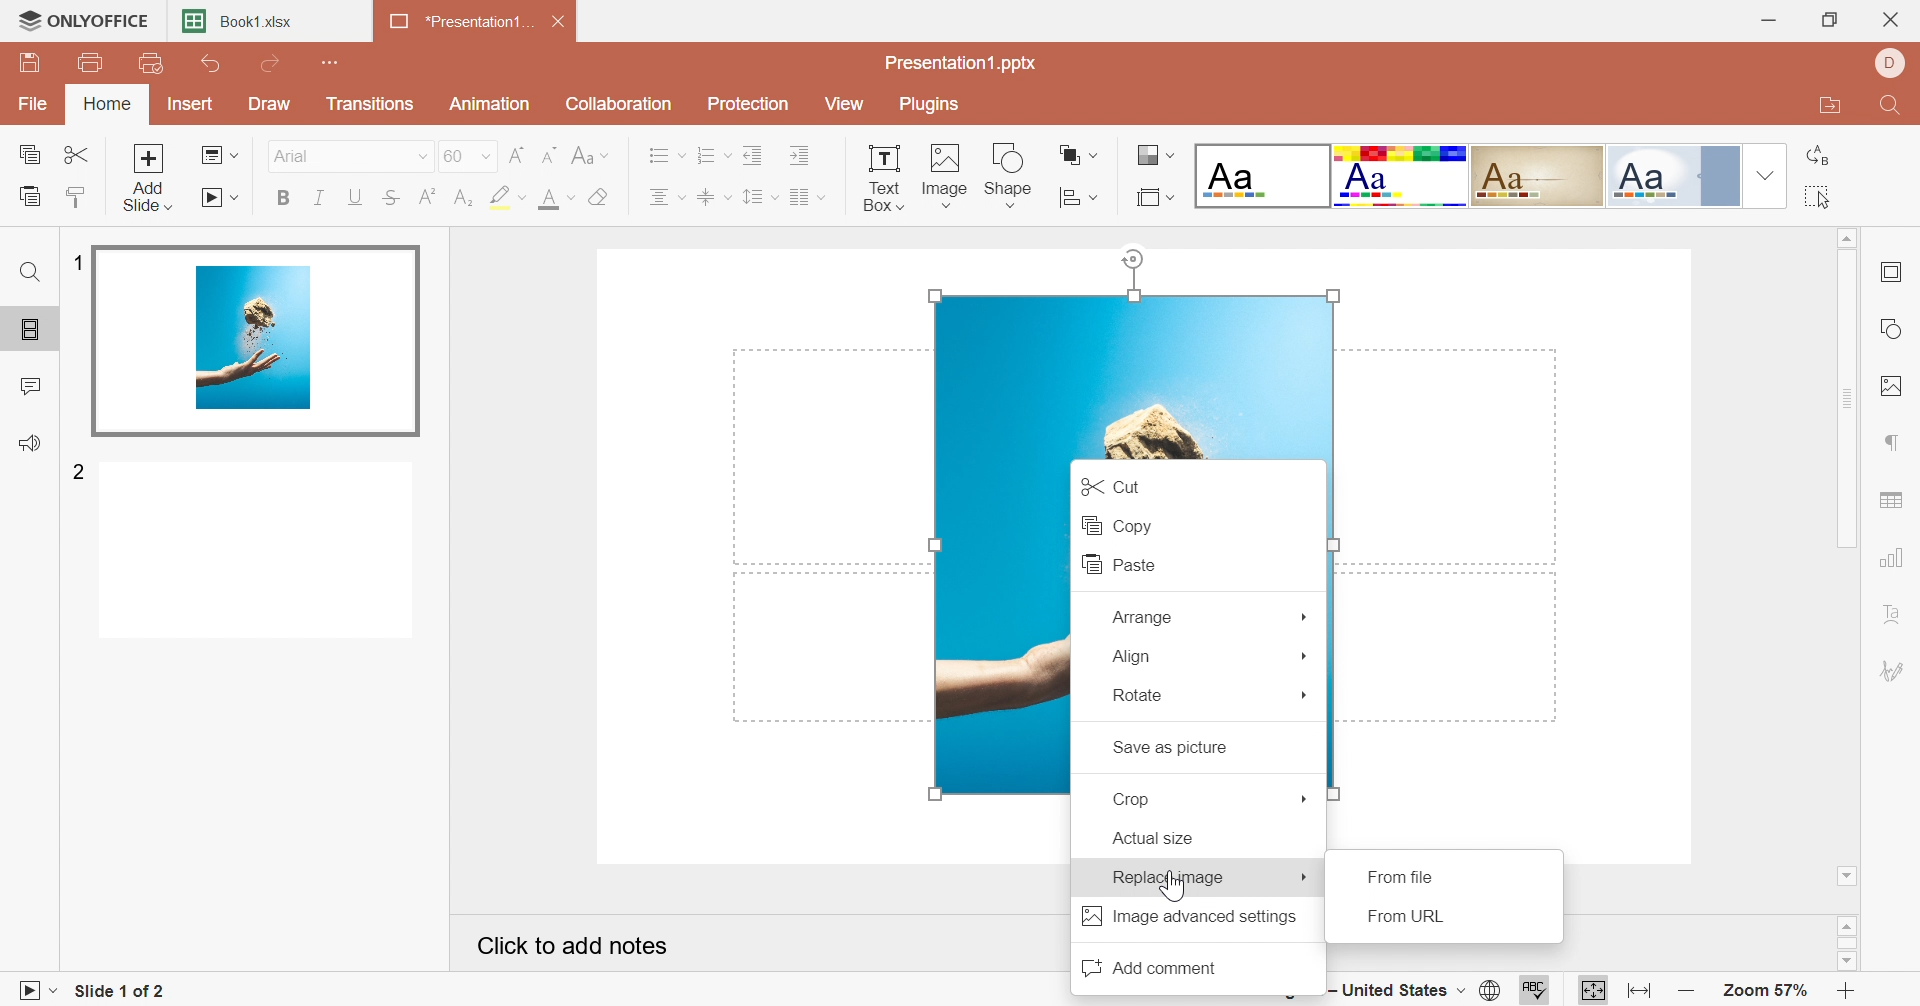 The height and width of the screenshot is (1006, 1920). Describe the element at coordinates (213, 65) in the screenshot. I see `Undo` at that location.